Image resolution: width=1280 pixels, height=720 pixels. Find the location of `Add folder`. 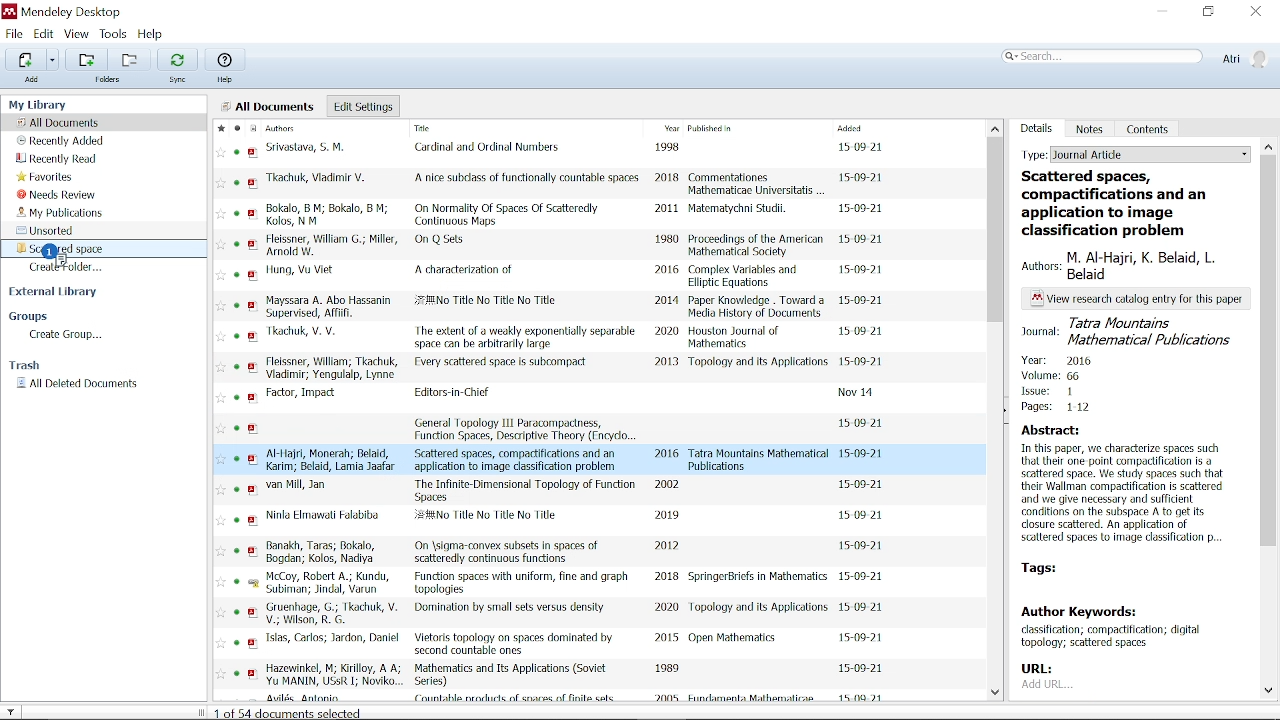

Add folder is located at coordinates (86, 59).